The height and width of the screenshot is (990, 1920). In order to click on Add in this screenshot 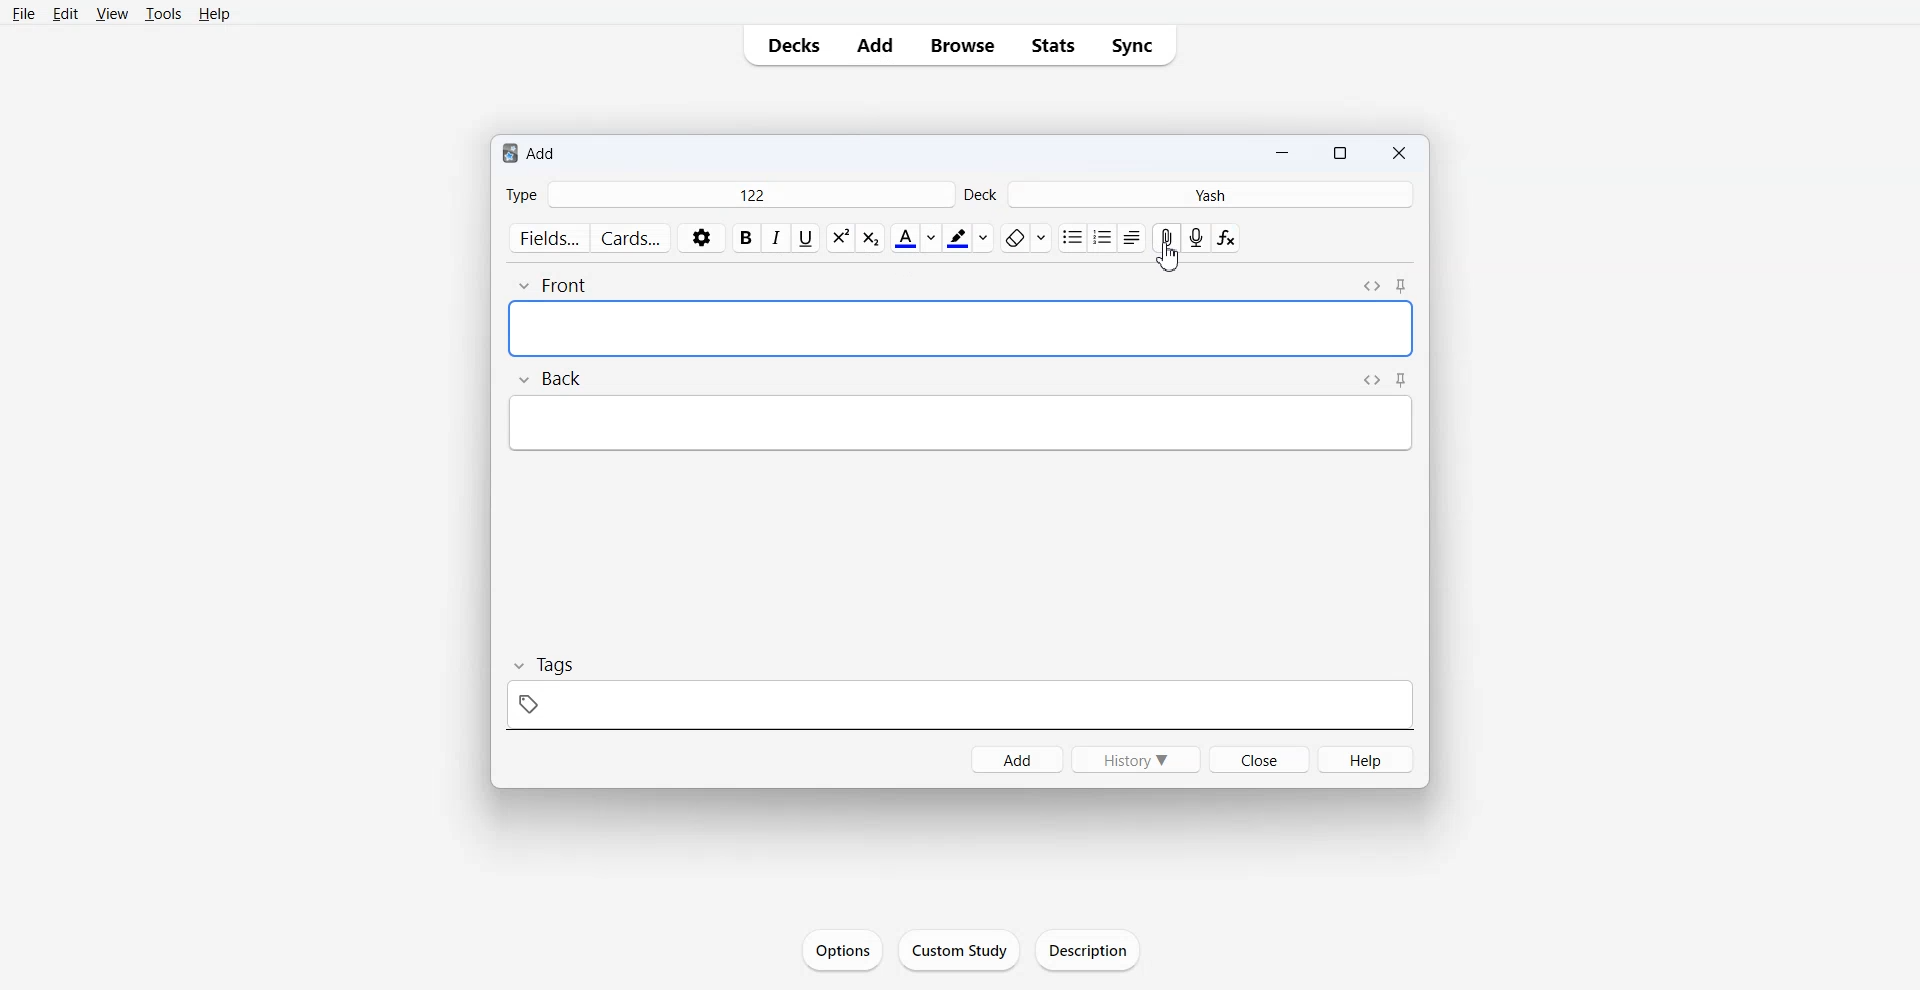, I will do `click(1015, 758)`.